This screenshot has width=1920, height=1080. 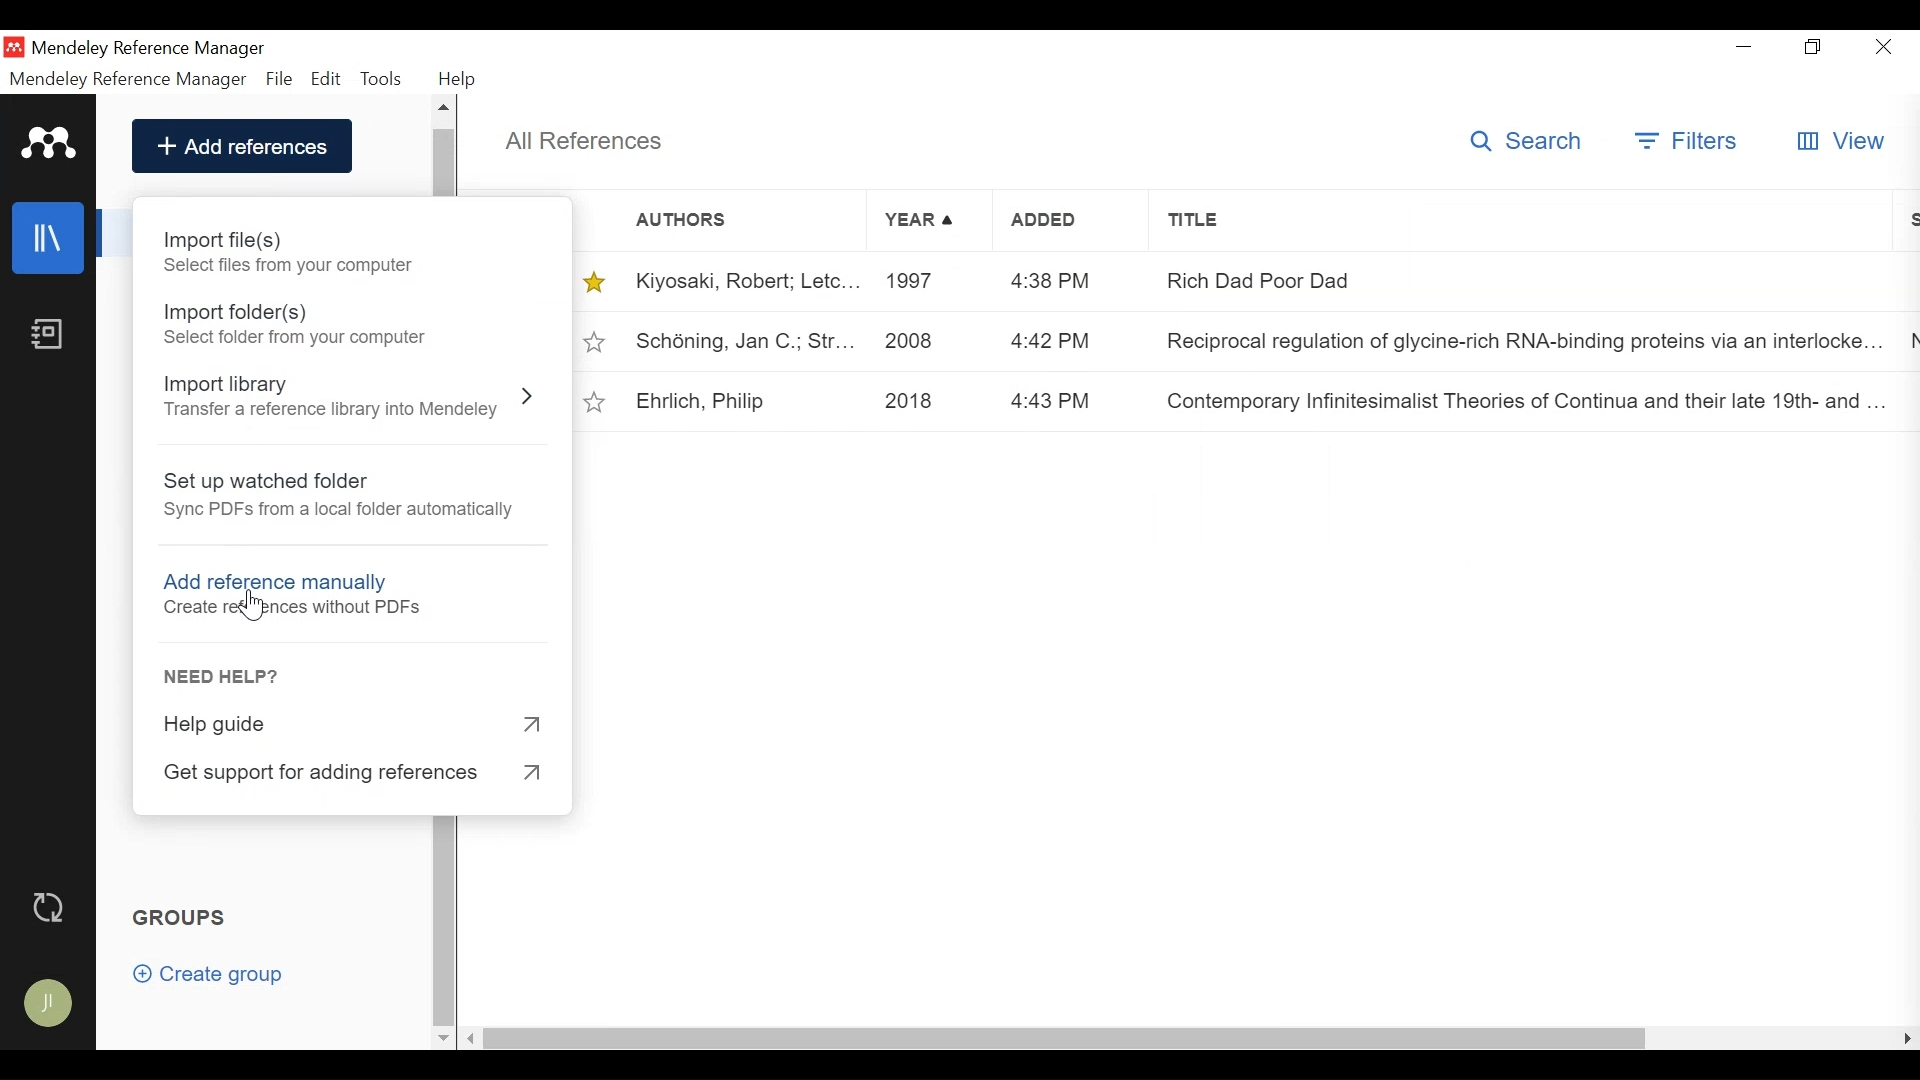 I want to click on Added, so click(x=1071, y=224).